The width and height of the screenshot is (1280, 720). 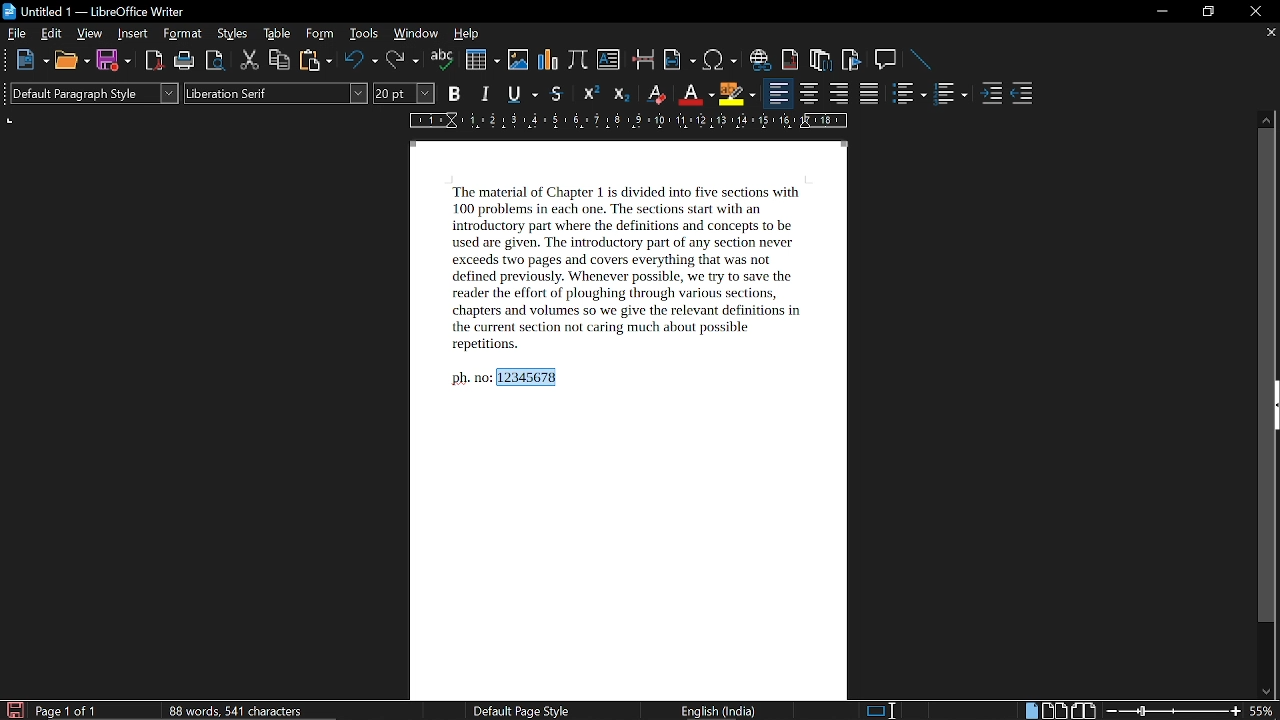 What do you see at coordinates (130, 34) in the screenshot?
I see `insert` at bounding box center [130, 34].